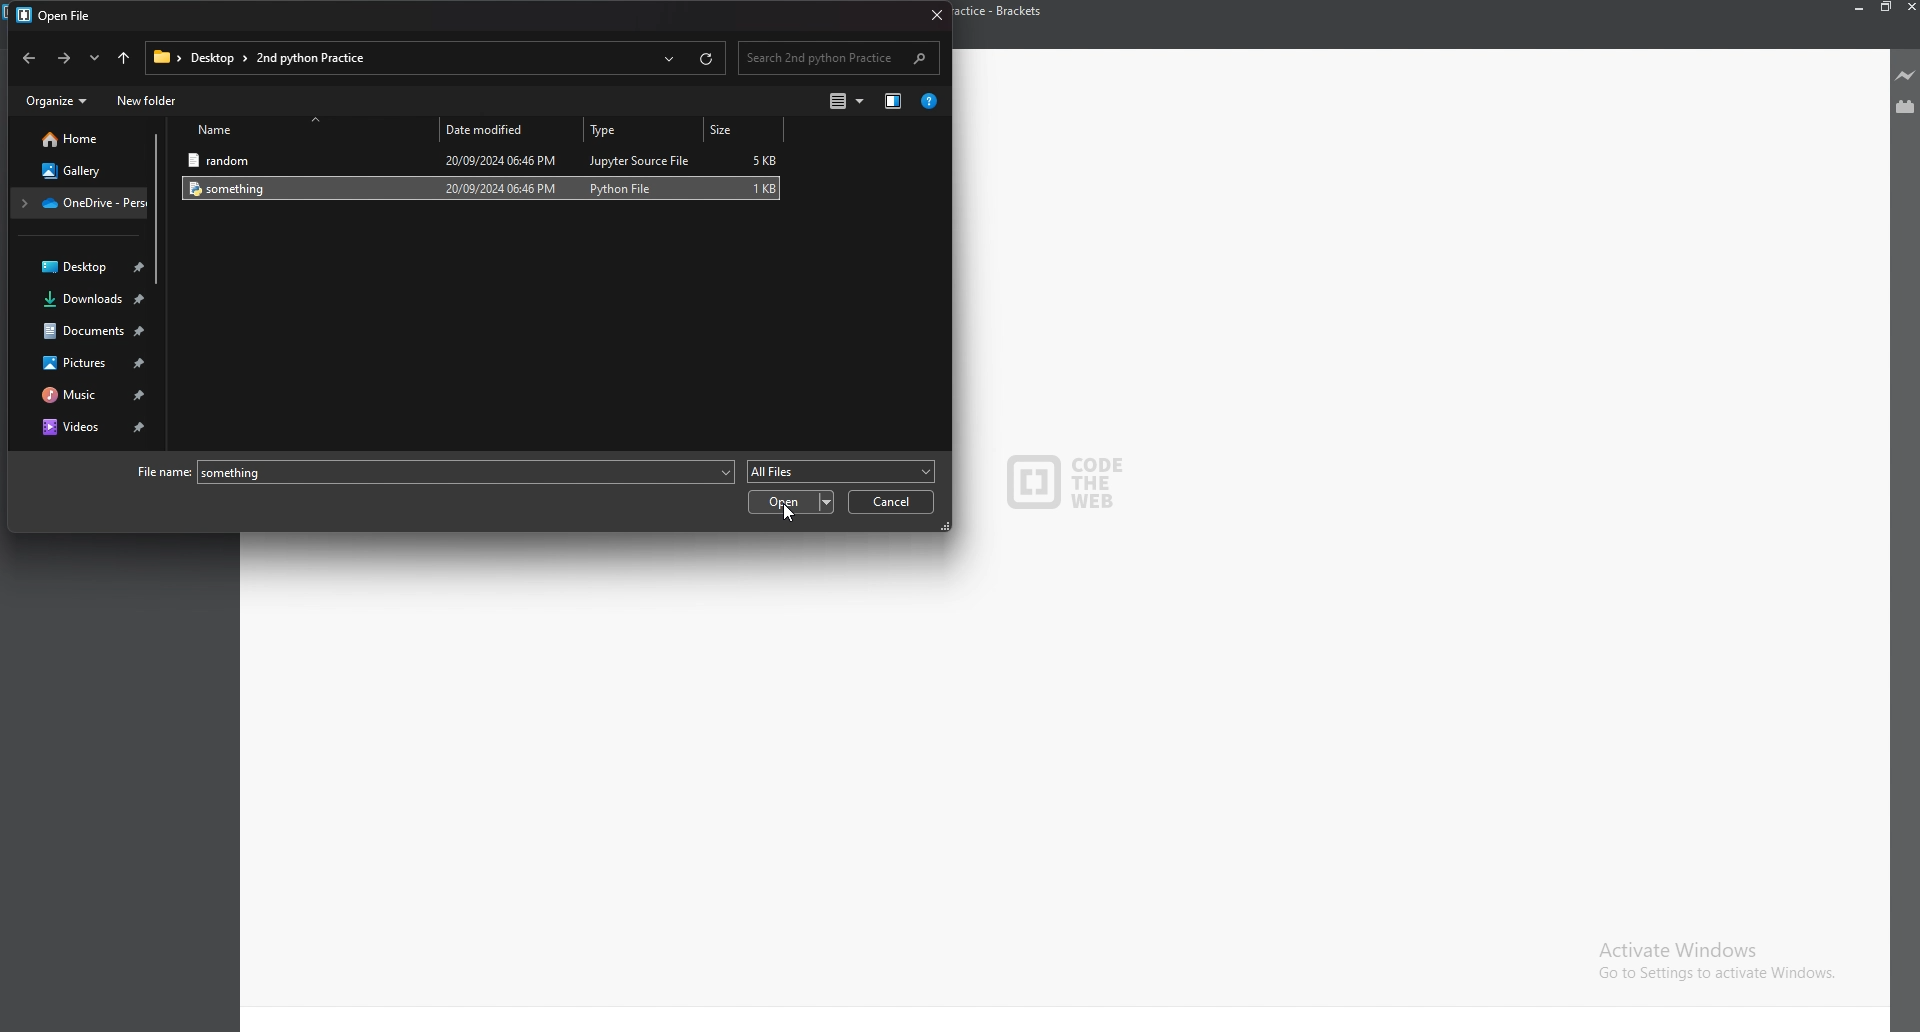 Image resolution: width=1920 pixels, height=1032 pixels. What do you see at coordinates (163, 58) in the screenshot?
I see `folder` at bounding box center [163, 58].